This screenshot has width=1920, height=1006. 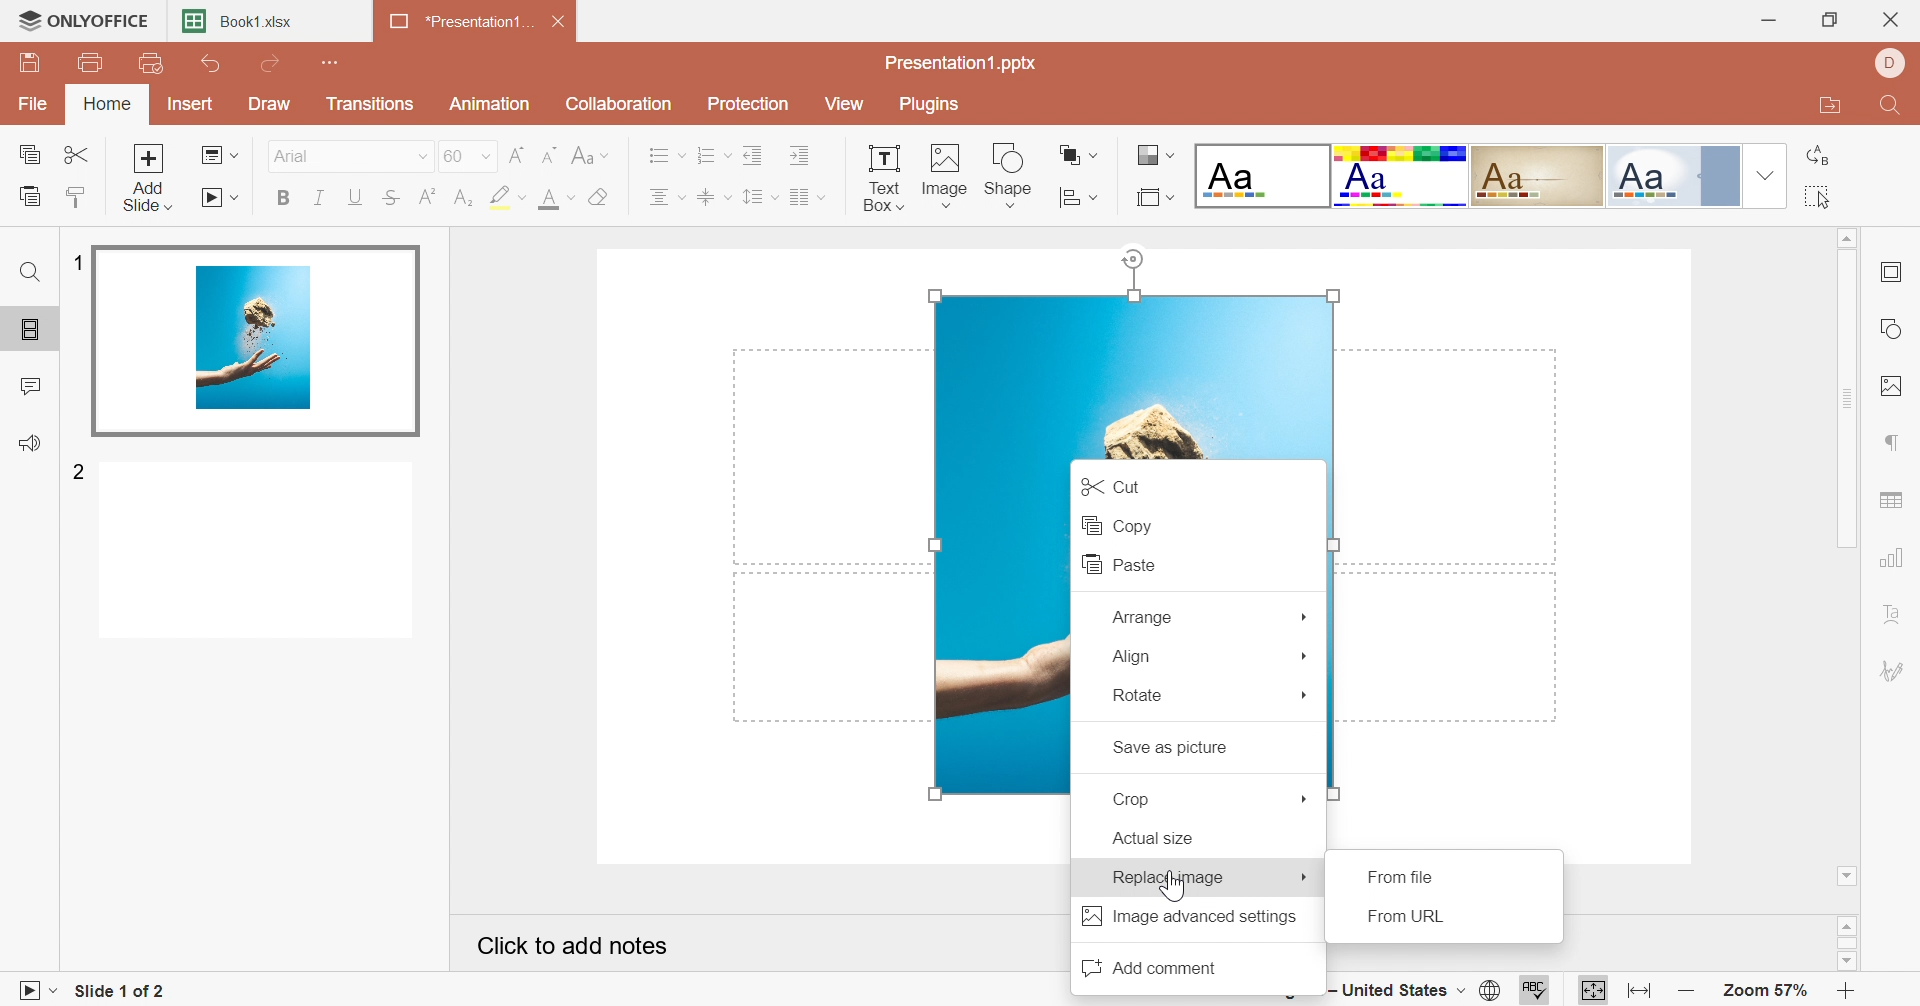 What do you see at coordinates (667, 196) in the screenshot?
I see `Horizontal align` at bounding box center [667, 196].